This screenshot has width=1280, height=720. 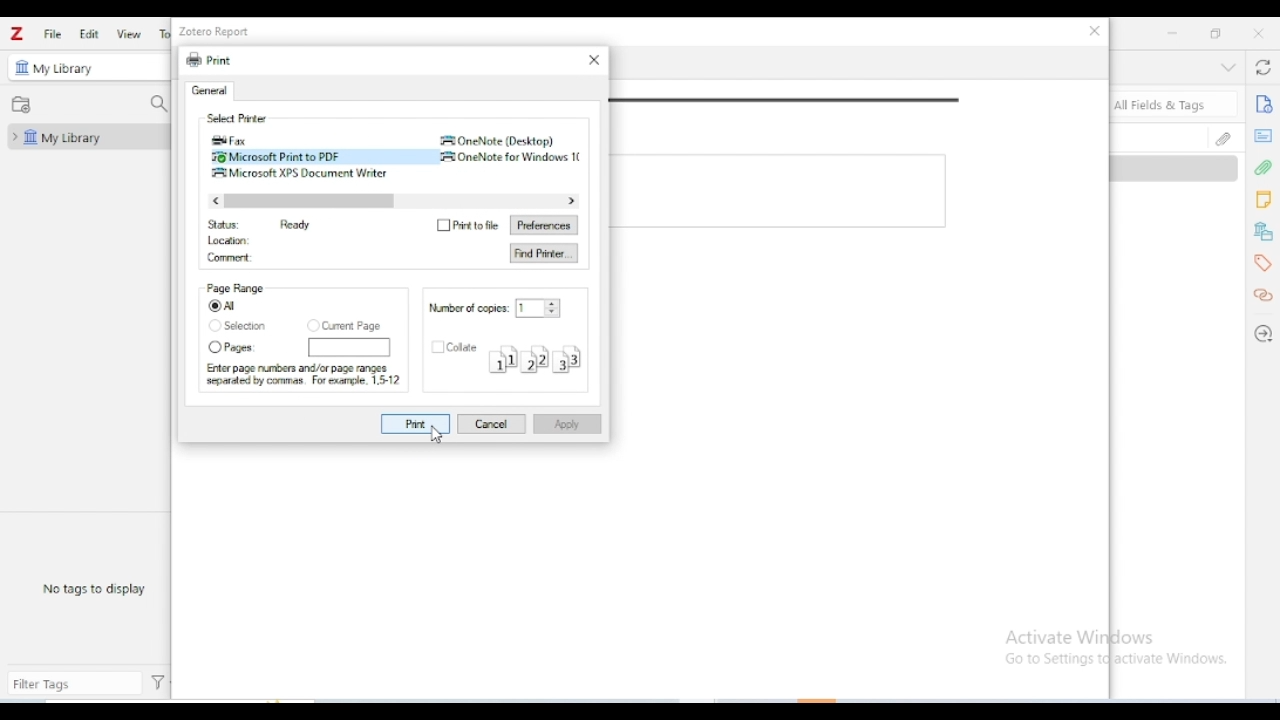 I want to click on comment, so click(x=229, y=258).